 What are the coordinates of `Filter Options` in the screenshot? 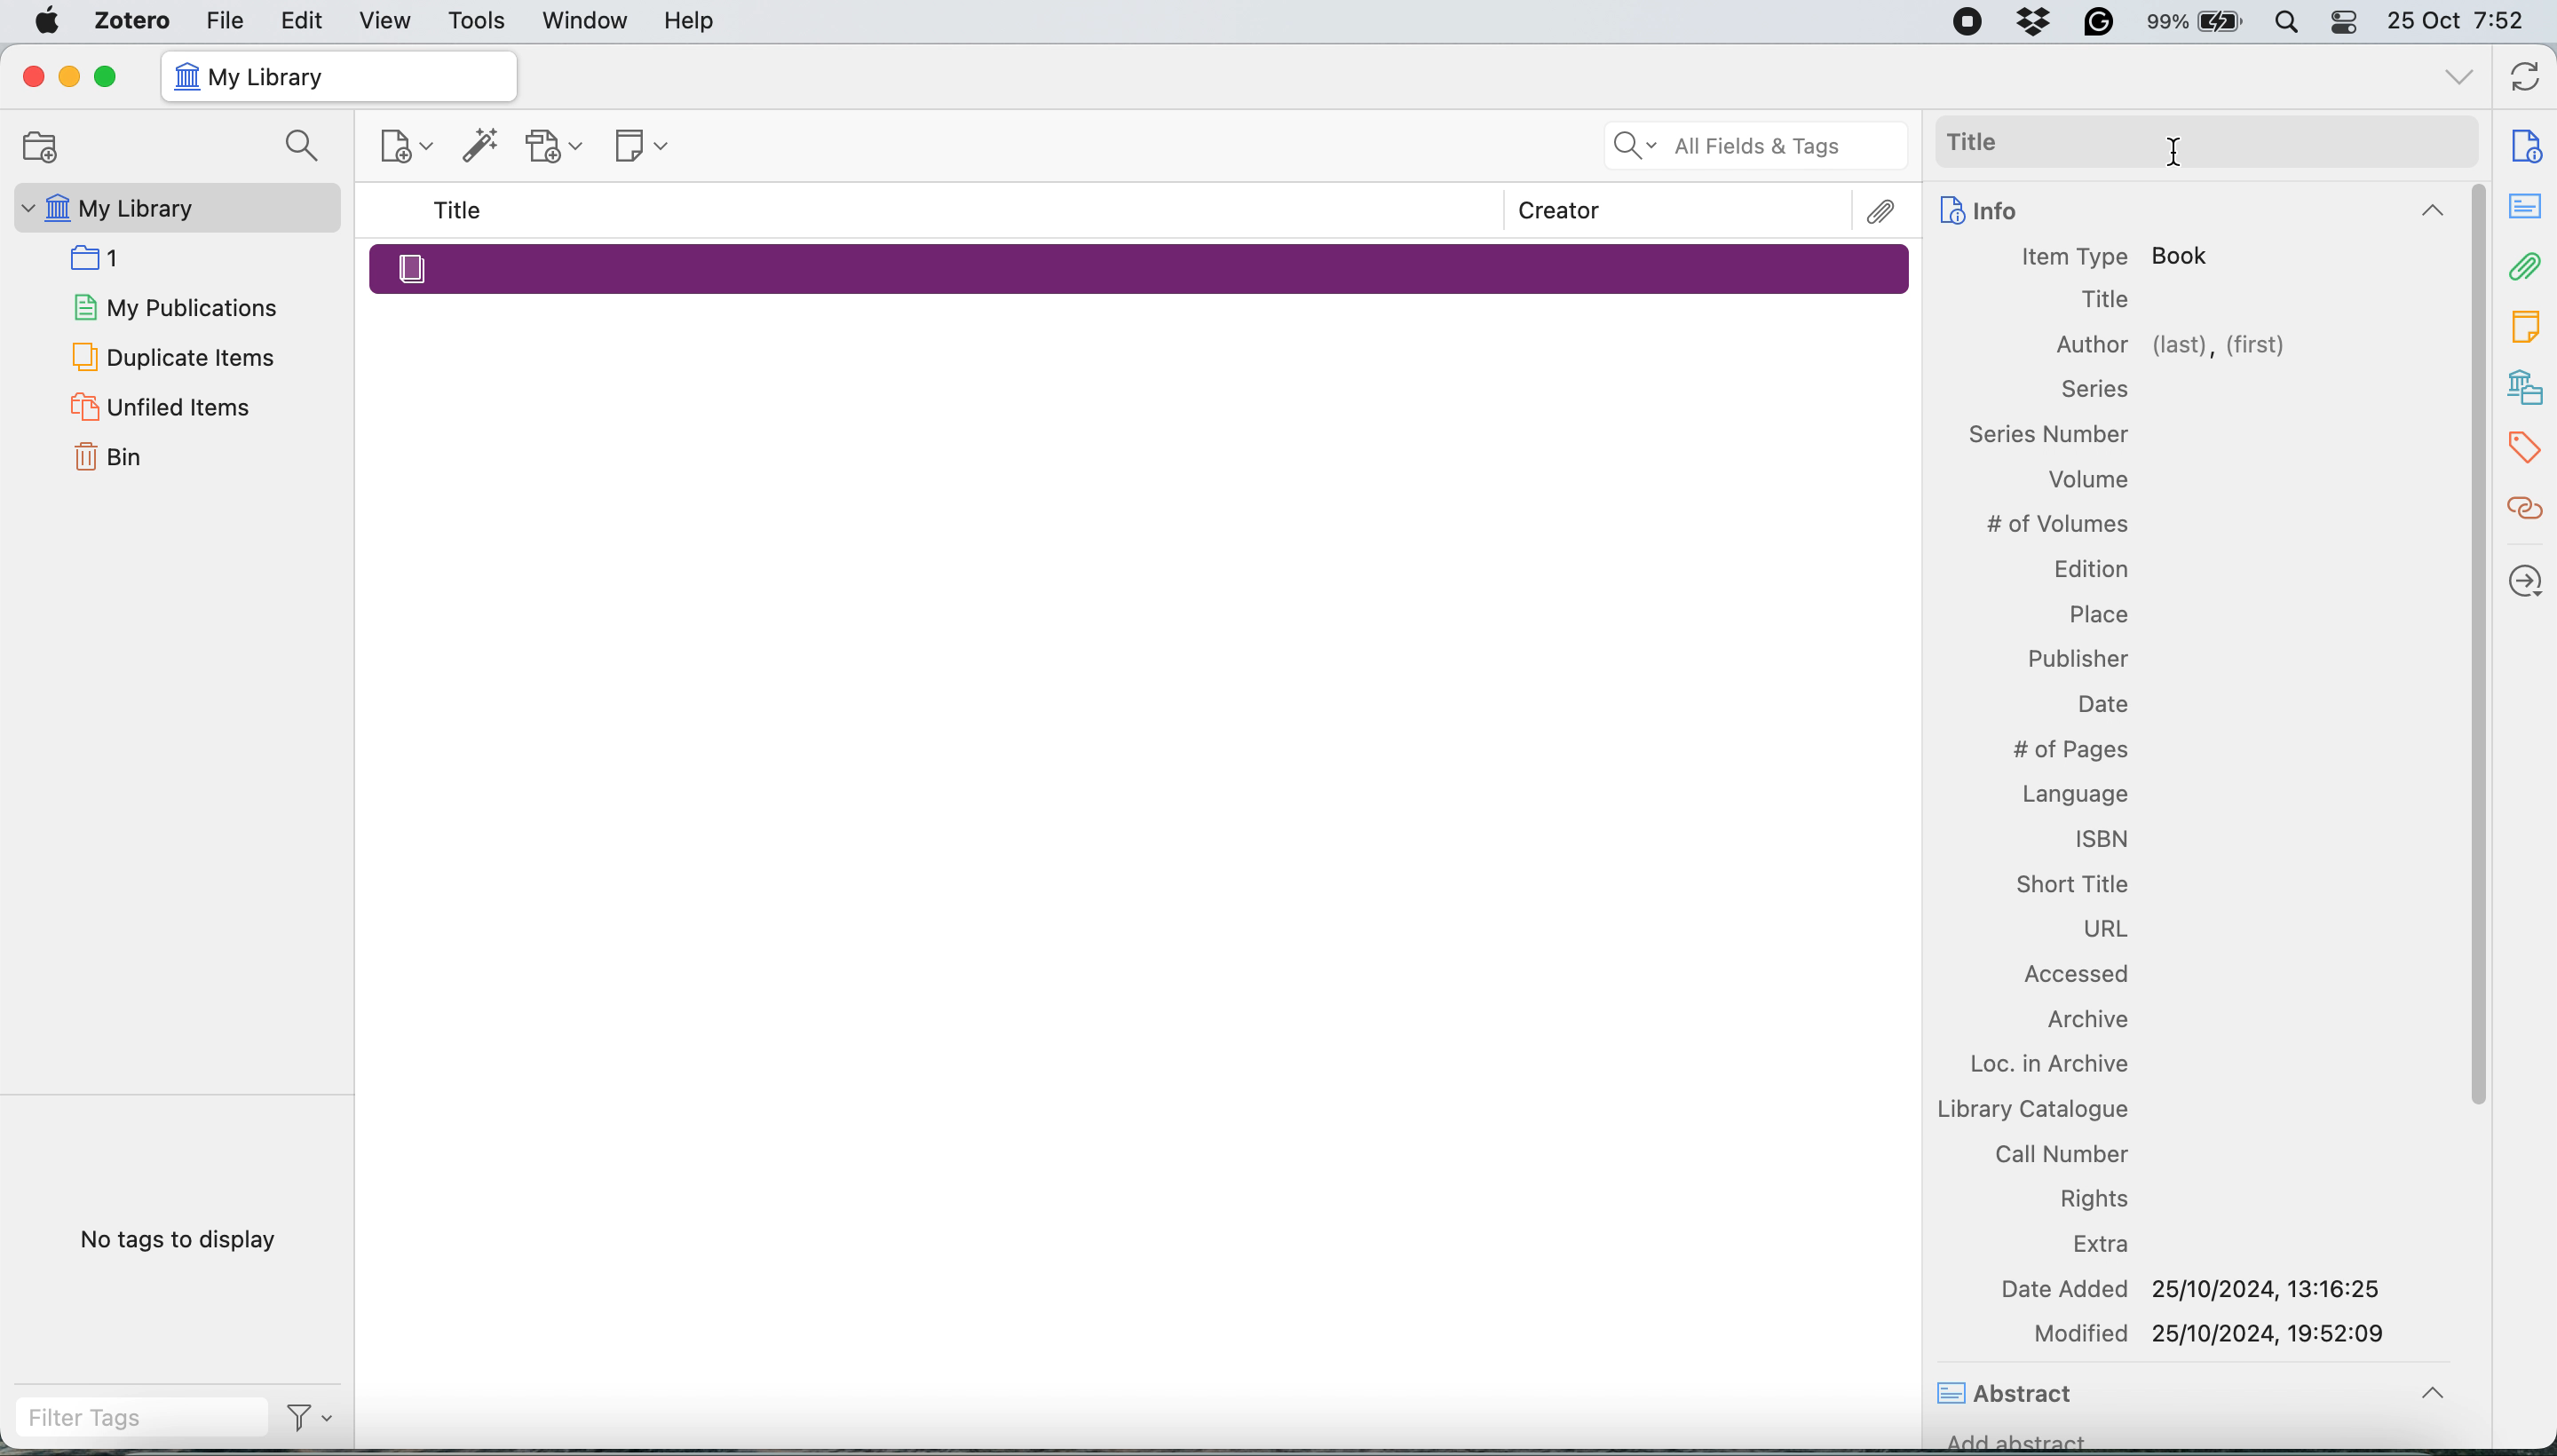 It's located at (318, 1418).